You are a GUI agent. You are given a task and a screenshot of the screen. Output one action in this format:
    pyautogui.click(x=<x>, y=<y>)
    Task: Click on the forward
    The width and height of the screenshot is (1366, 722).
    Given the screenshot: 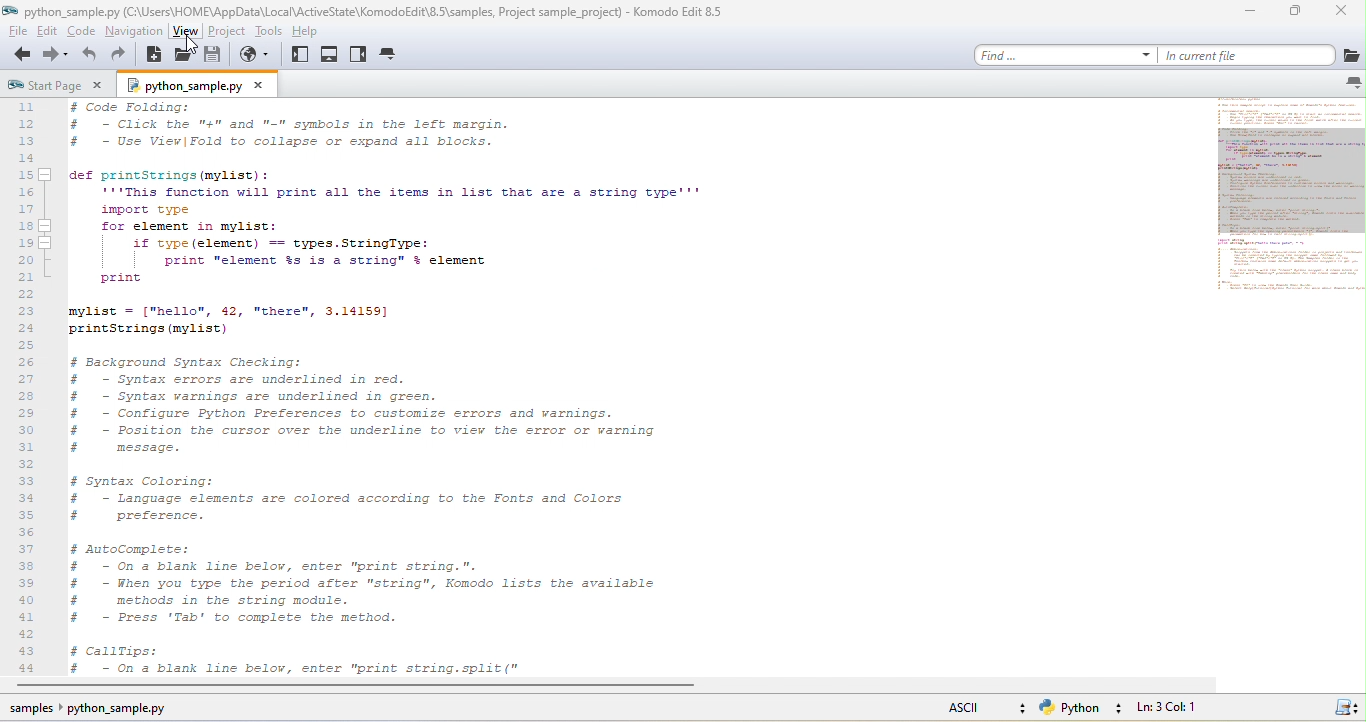 What is the action you would take?
    pyautogui.click(x=56, y=55)
    